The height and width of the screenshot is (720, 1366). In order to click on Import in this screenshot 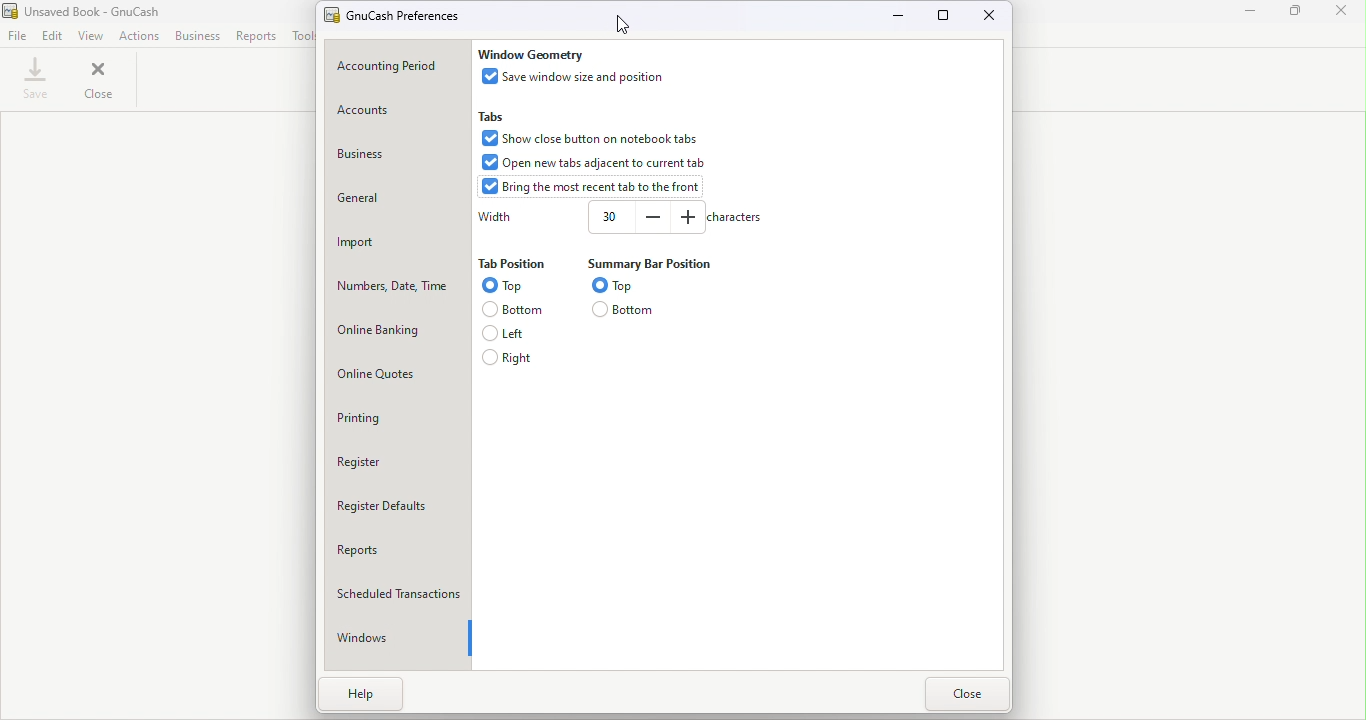, I will do `click(397, 240)`.